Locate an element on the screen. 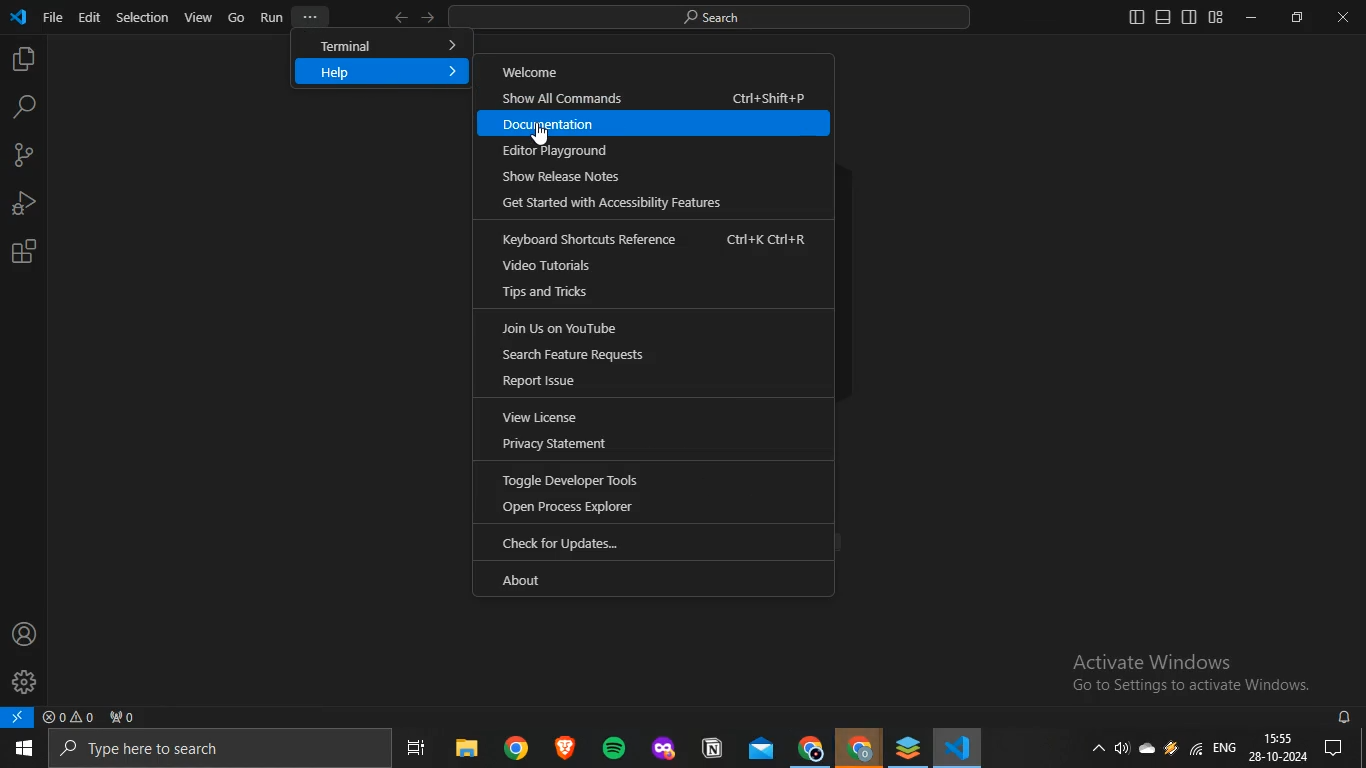  Activate Windows
Go to Settings to activate Windows. is located at coordinates (1172, 670).